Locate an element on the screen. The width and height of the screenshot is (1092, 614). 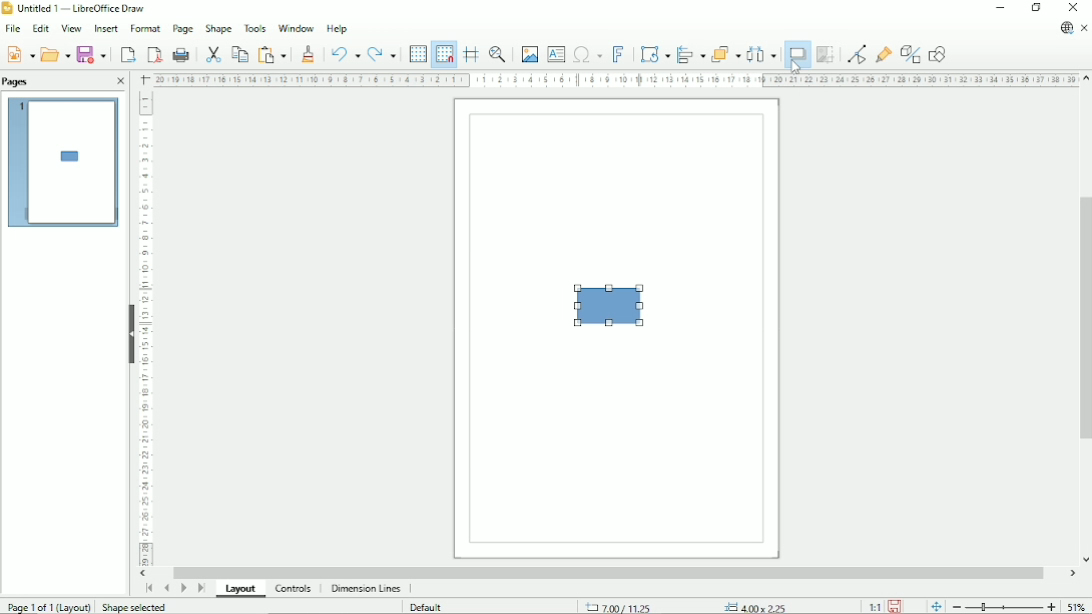
Layout is located at coordinates (240, 591).